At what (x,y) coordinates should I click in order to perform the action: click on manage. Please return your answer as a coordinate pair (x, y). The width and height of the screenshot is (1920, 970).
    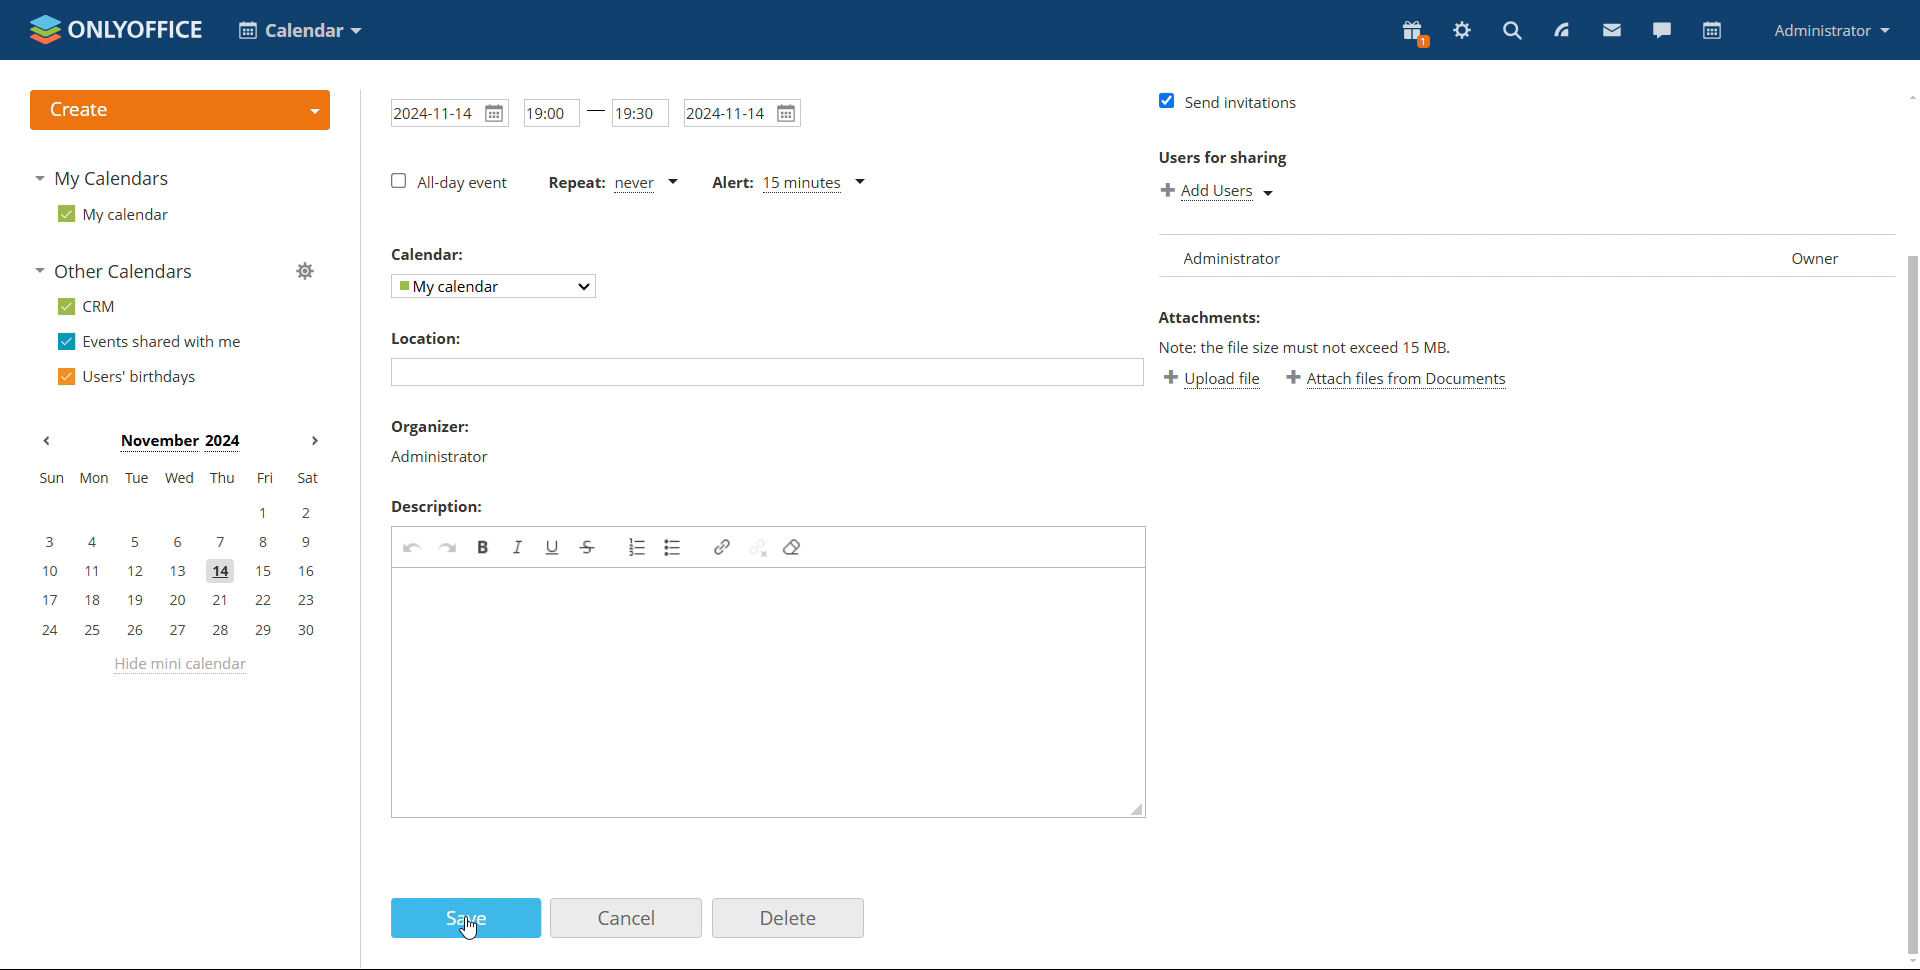
    Looking at the image, I should click on (304, 270).